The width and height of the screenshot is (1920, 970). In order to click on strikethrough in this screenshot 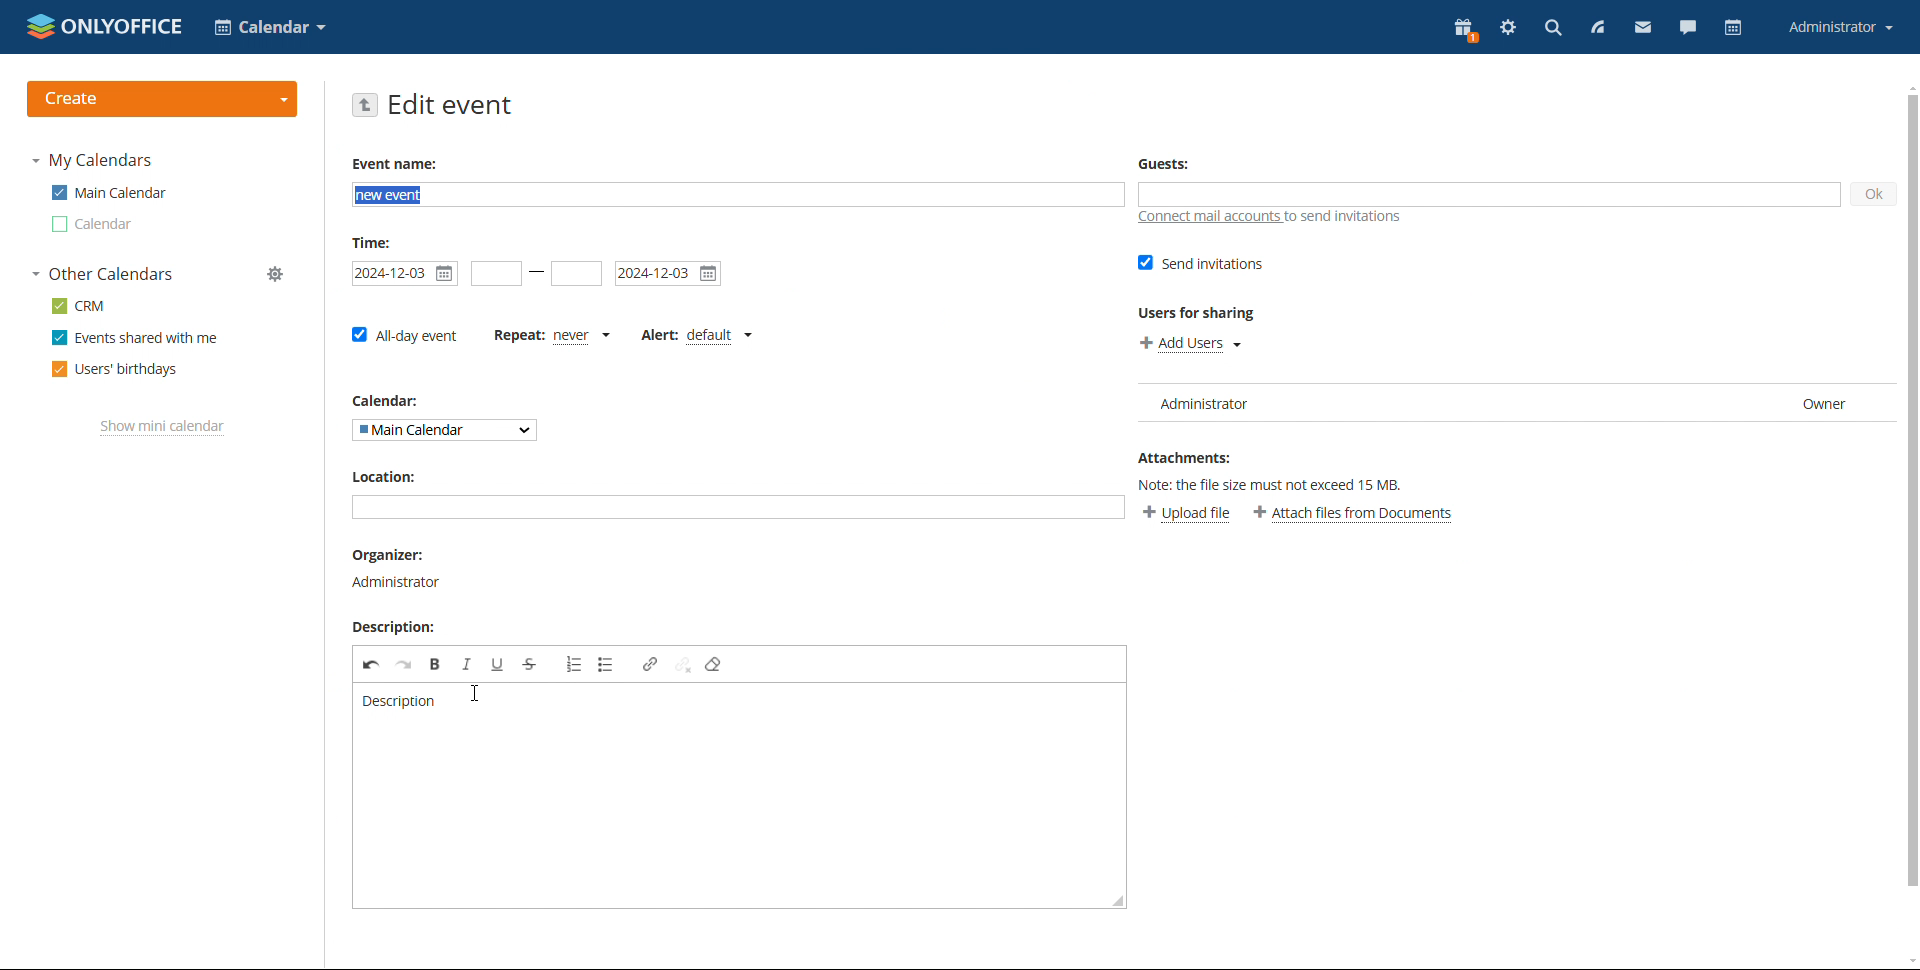, I will do `click(531, 664)`.